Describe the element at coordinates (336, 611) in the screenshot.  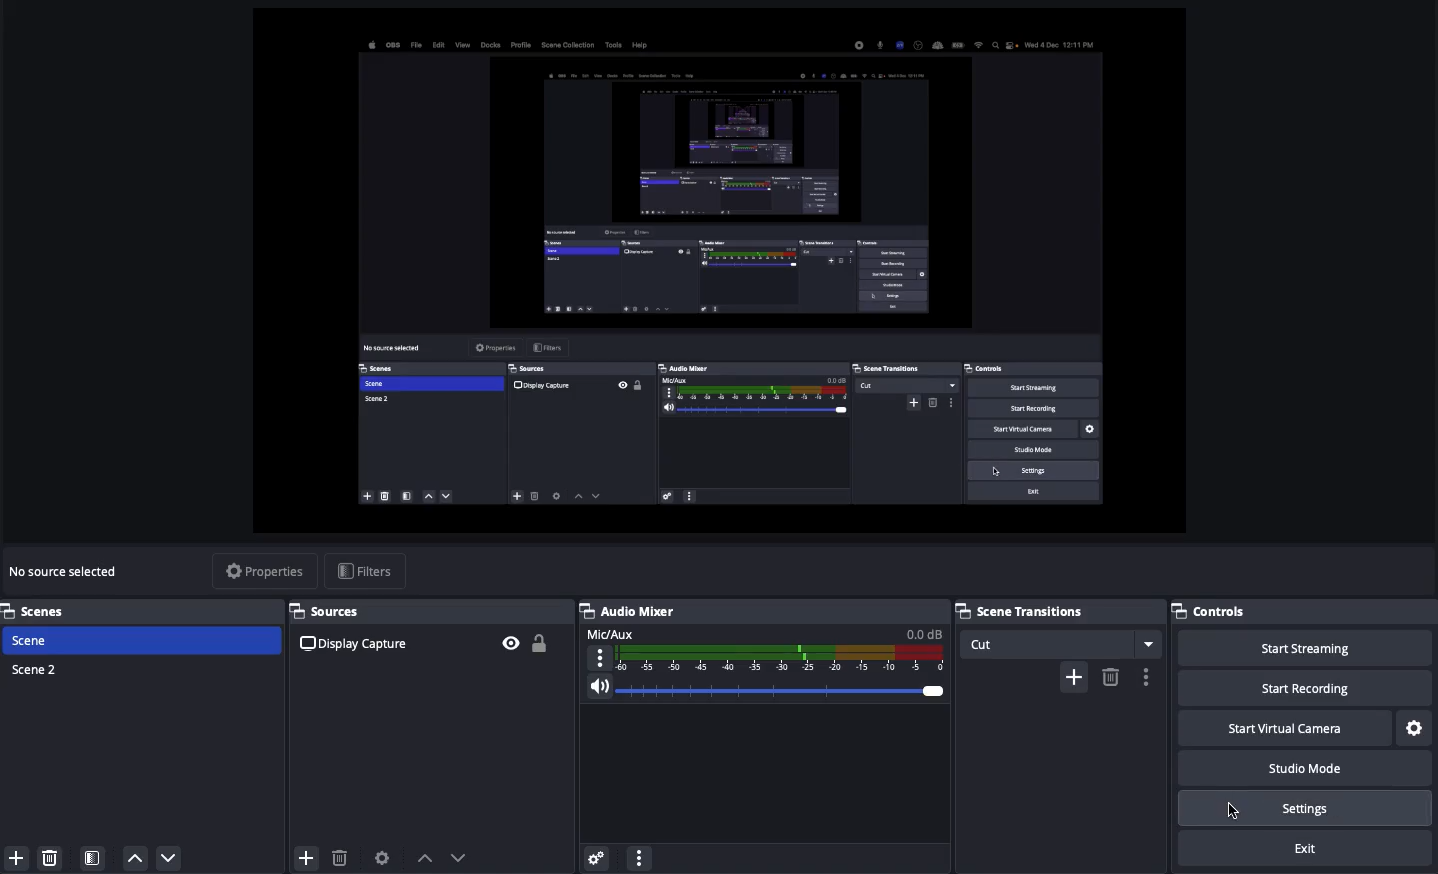
I see `Sources` at that location.